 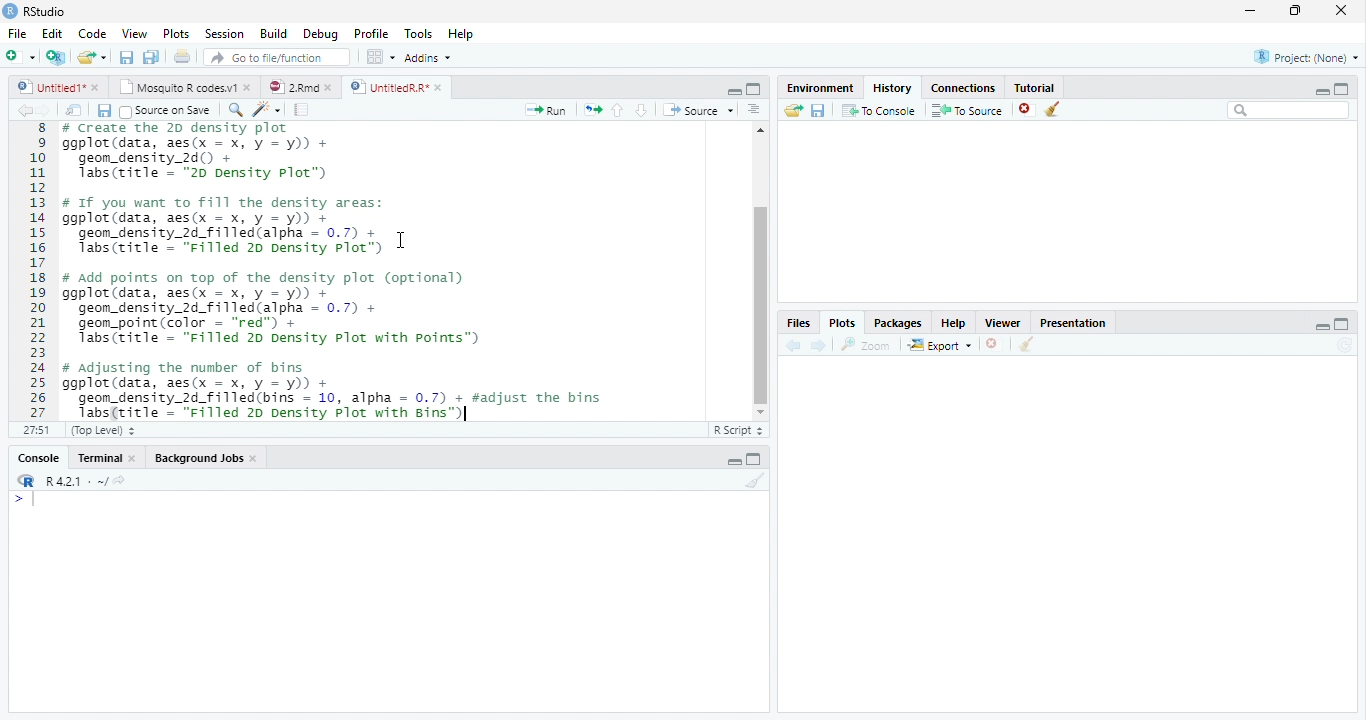 What do you see at coordinates (363, 272) in the screenshot?
I see `8 # Create the 2D density plot 9 ggplot(data, aes(x = x, y = y)) +10 geom_density 2d) +11 Tabs(title - "20 Density plot”)1213 # If you want to fill the density areas:14 ggplot(data, aes(x = x, y = y)) +15 “geon density 2d filled(alpha - 0.7) + |16  Tabs(title = "Filled 20 Density Plot”)1718 # Add points on top of the density plot (optional)19 ggplot(data, aes(x = x, y = y)) +20 geom_density_2d_filled(alpha = 0.7) +21 geom_point(color = "red") +22 Tabs(title = "Filled 20 Density Plot with Points")2324 # adjusting the number of bins25 ggplot(data, aes(x = x, y = y)) +26 geom_density_2d_filled(bins = 10, alpha = 0.7) + #adjust the bins27  labs(title = "Filled 2p Density Plot with Bins™)|` at bounding box center [363, 272].